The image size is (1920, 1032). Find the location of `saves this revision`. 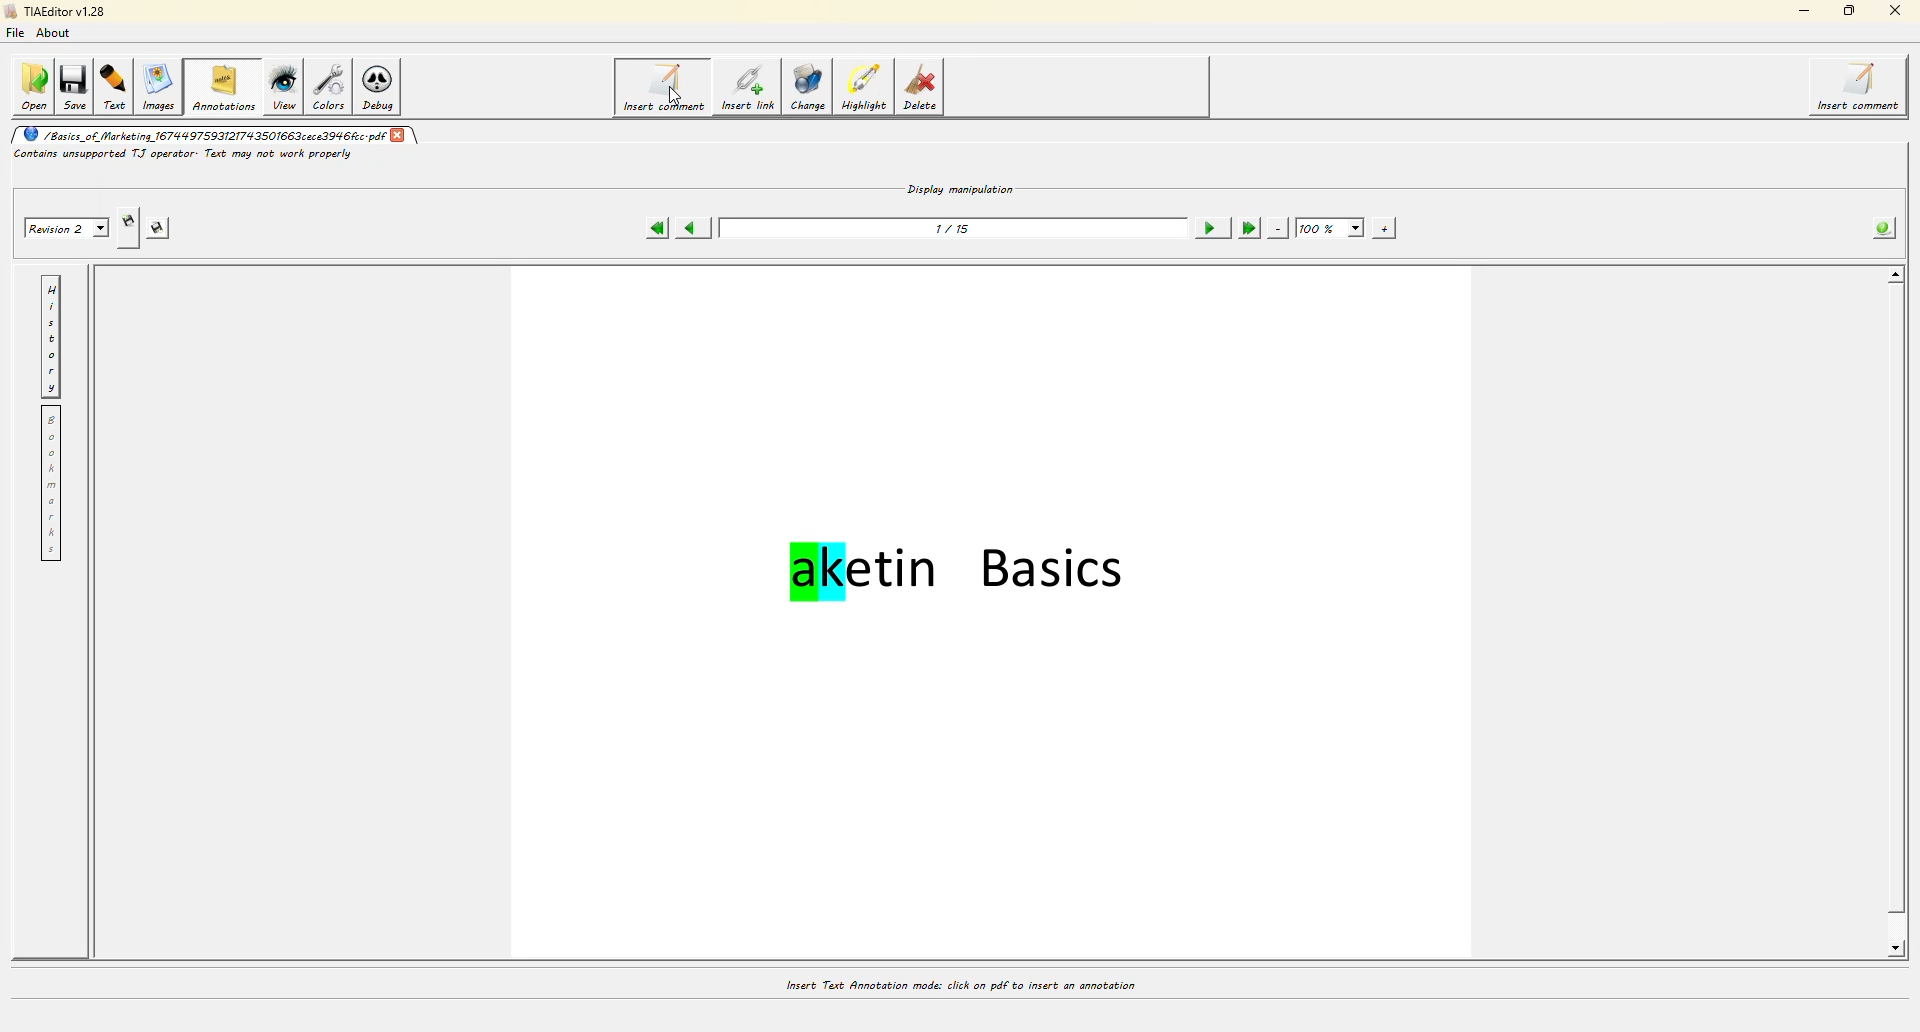

saves this revision is located at coordinates (164, 228).